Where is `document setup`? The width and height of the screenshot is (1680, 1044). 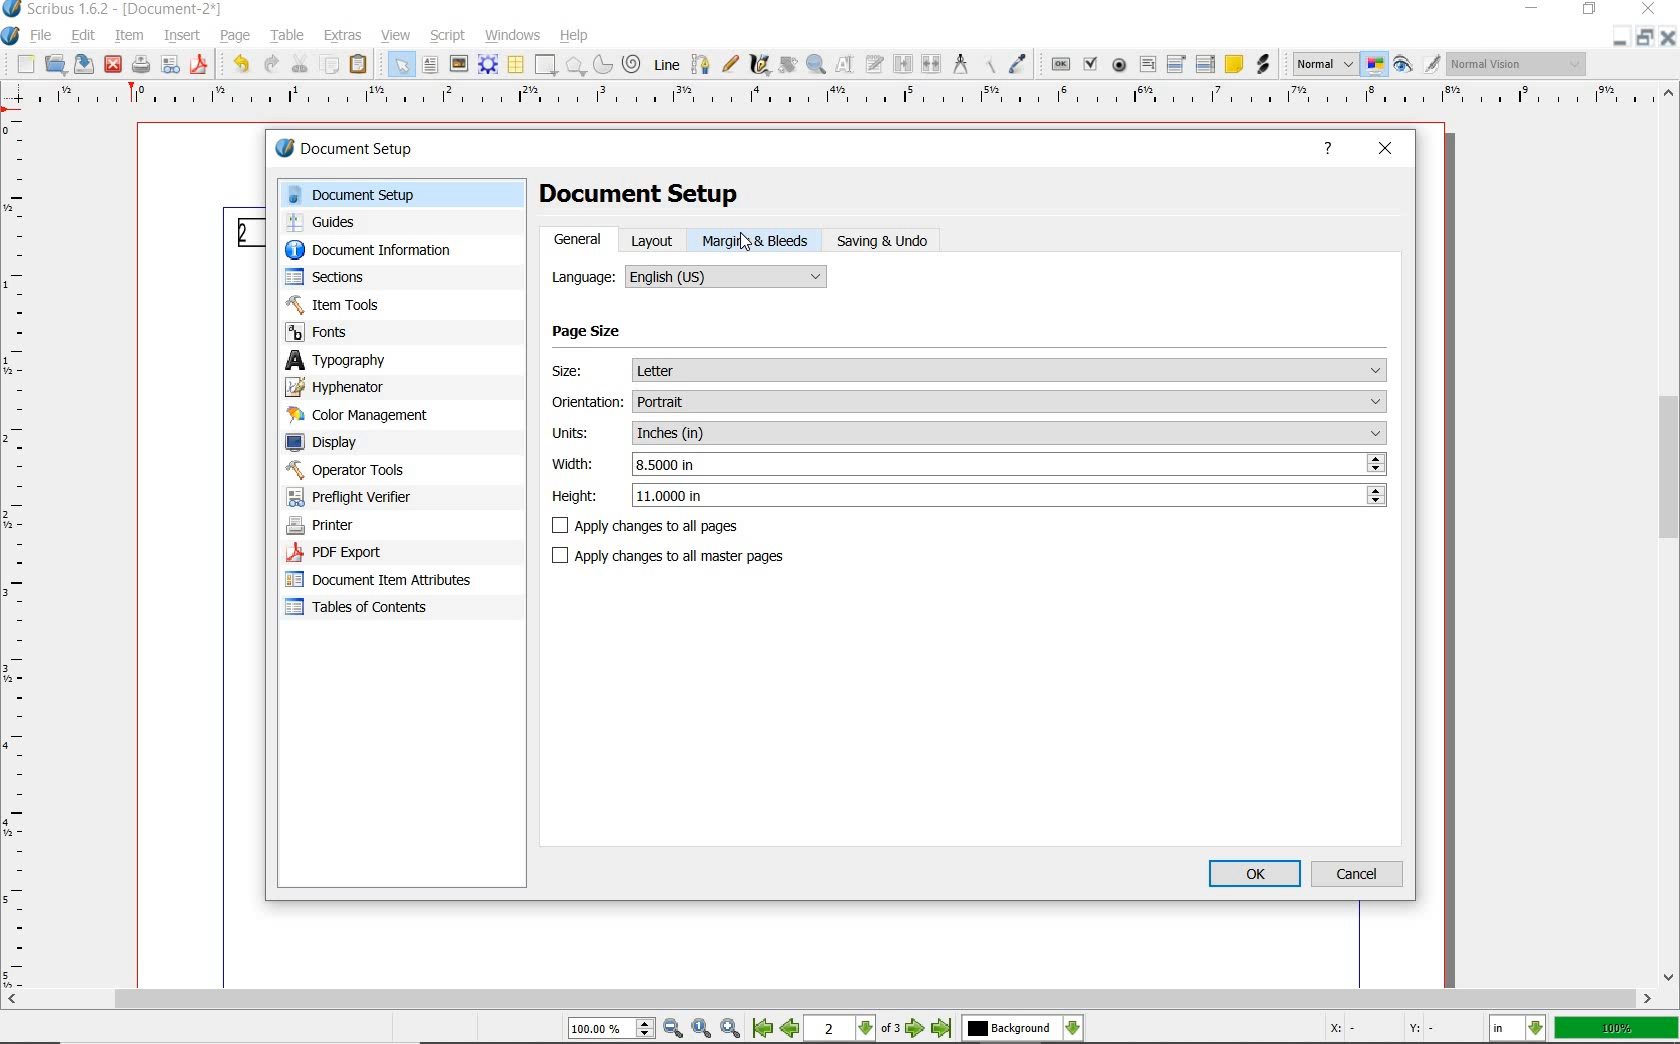 document setup is located at coordinates (407, 195).